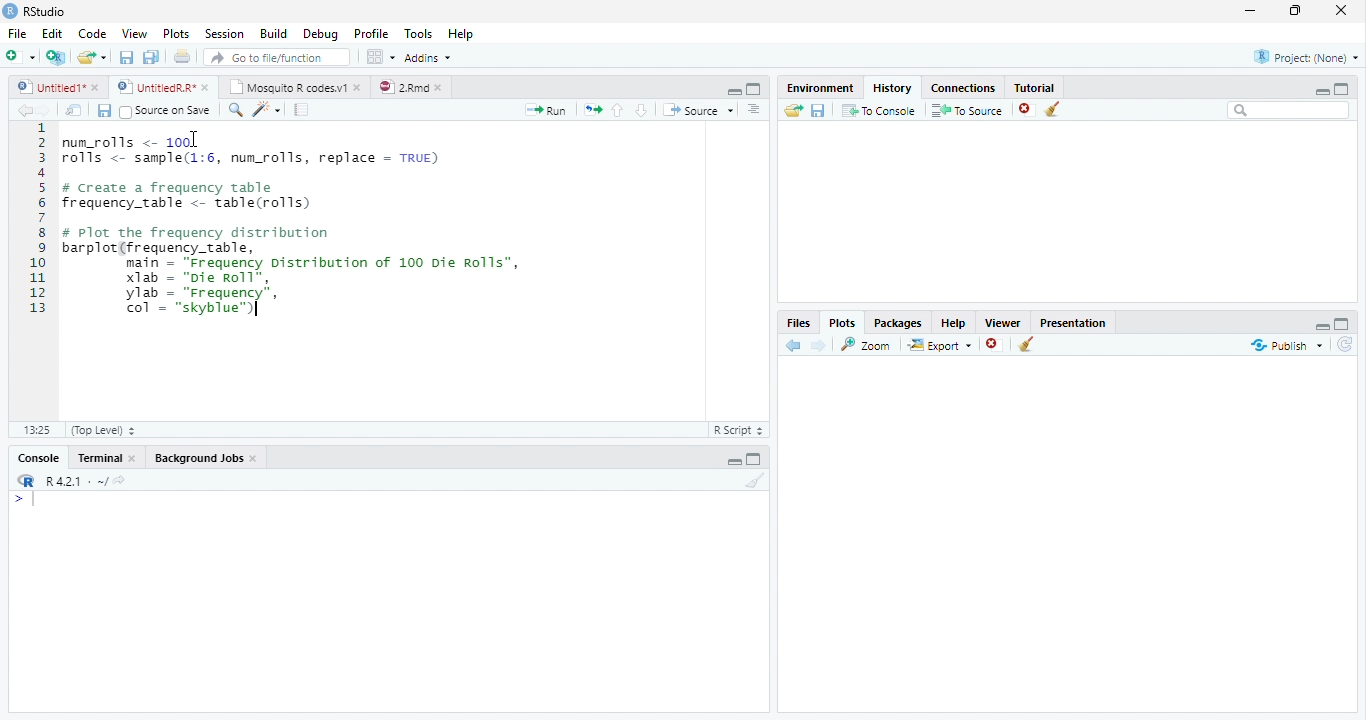 This screenshot has width=1366, height=720. Describe the element at coordinates (45, 109) in the screenshot. I see `Next Source Location` at that location.